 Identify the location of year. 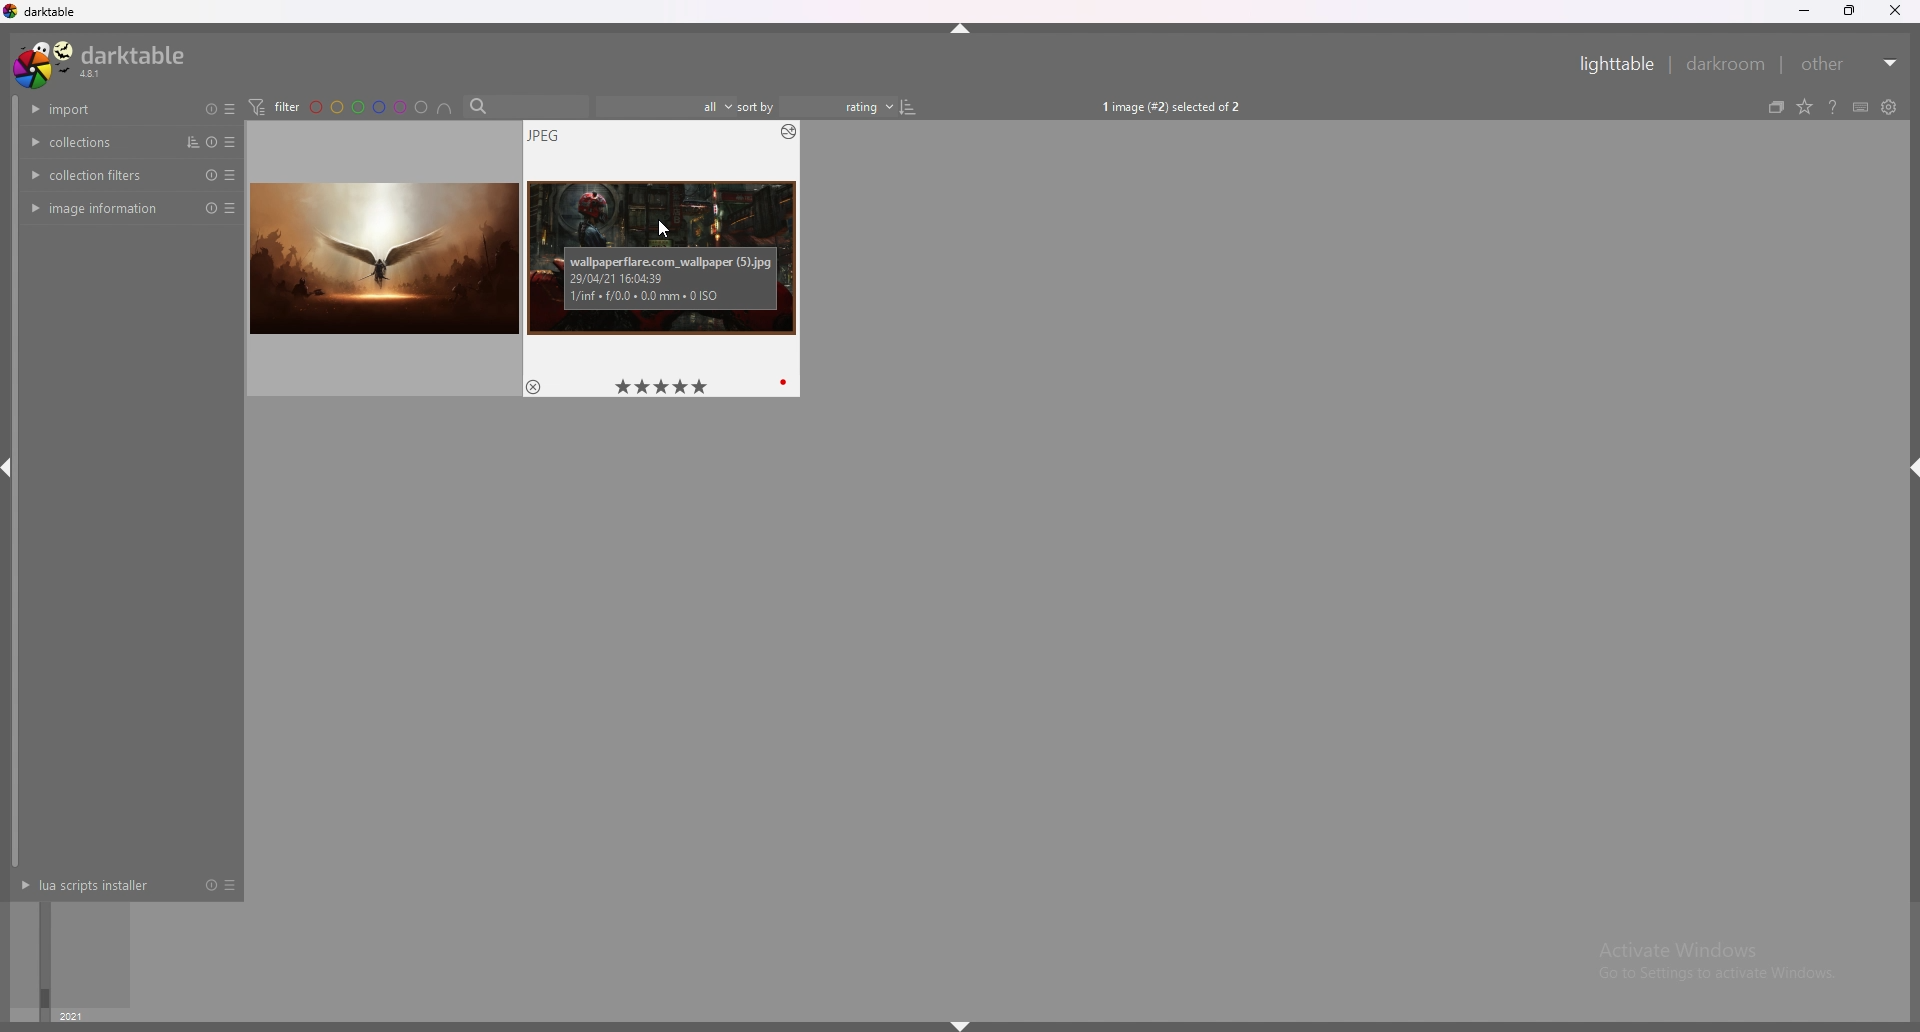
(75, 1014).